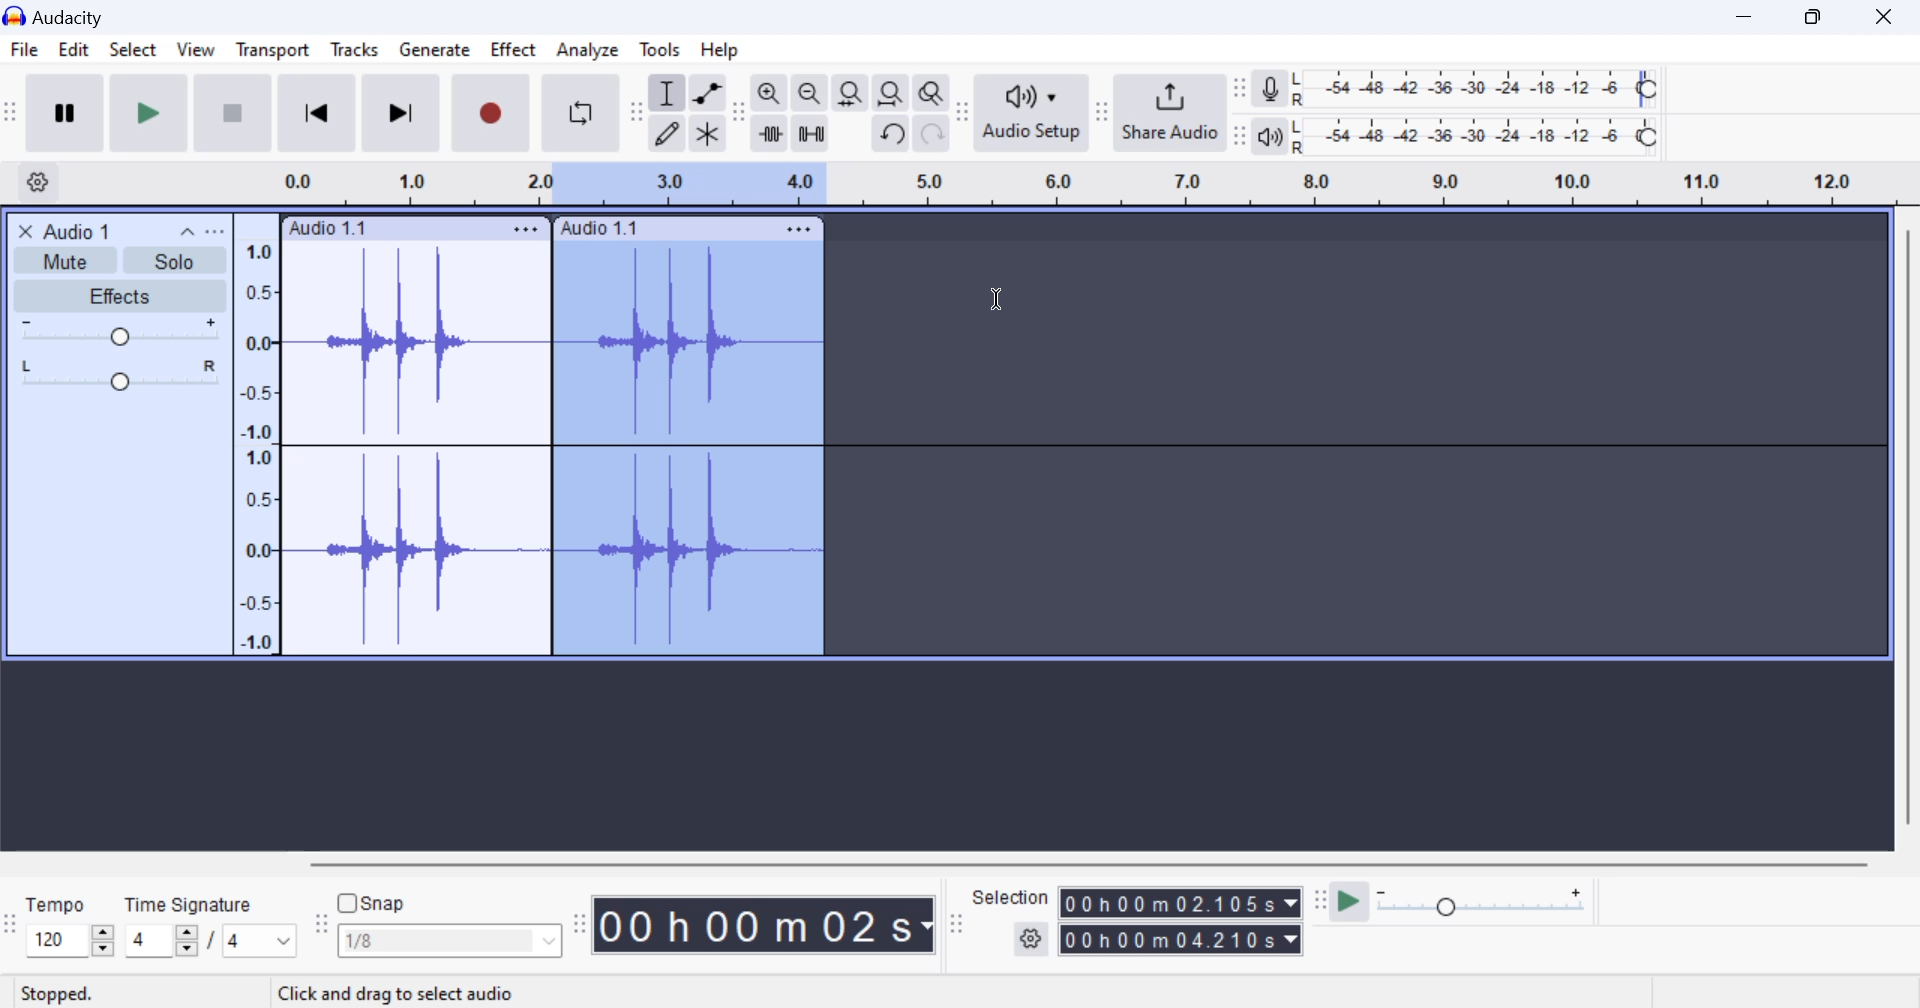 The image size is (1920, 1008). Describe the element at coordinates (255, 443) in the screenshot. I see `Scale to measure intensity of waves in track` at that location.